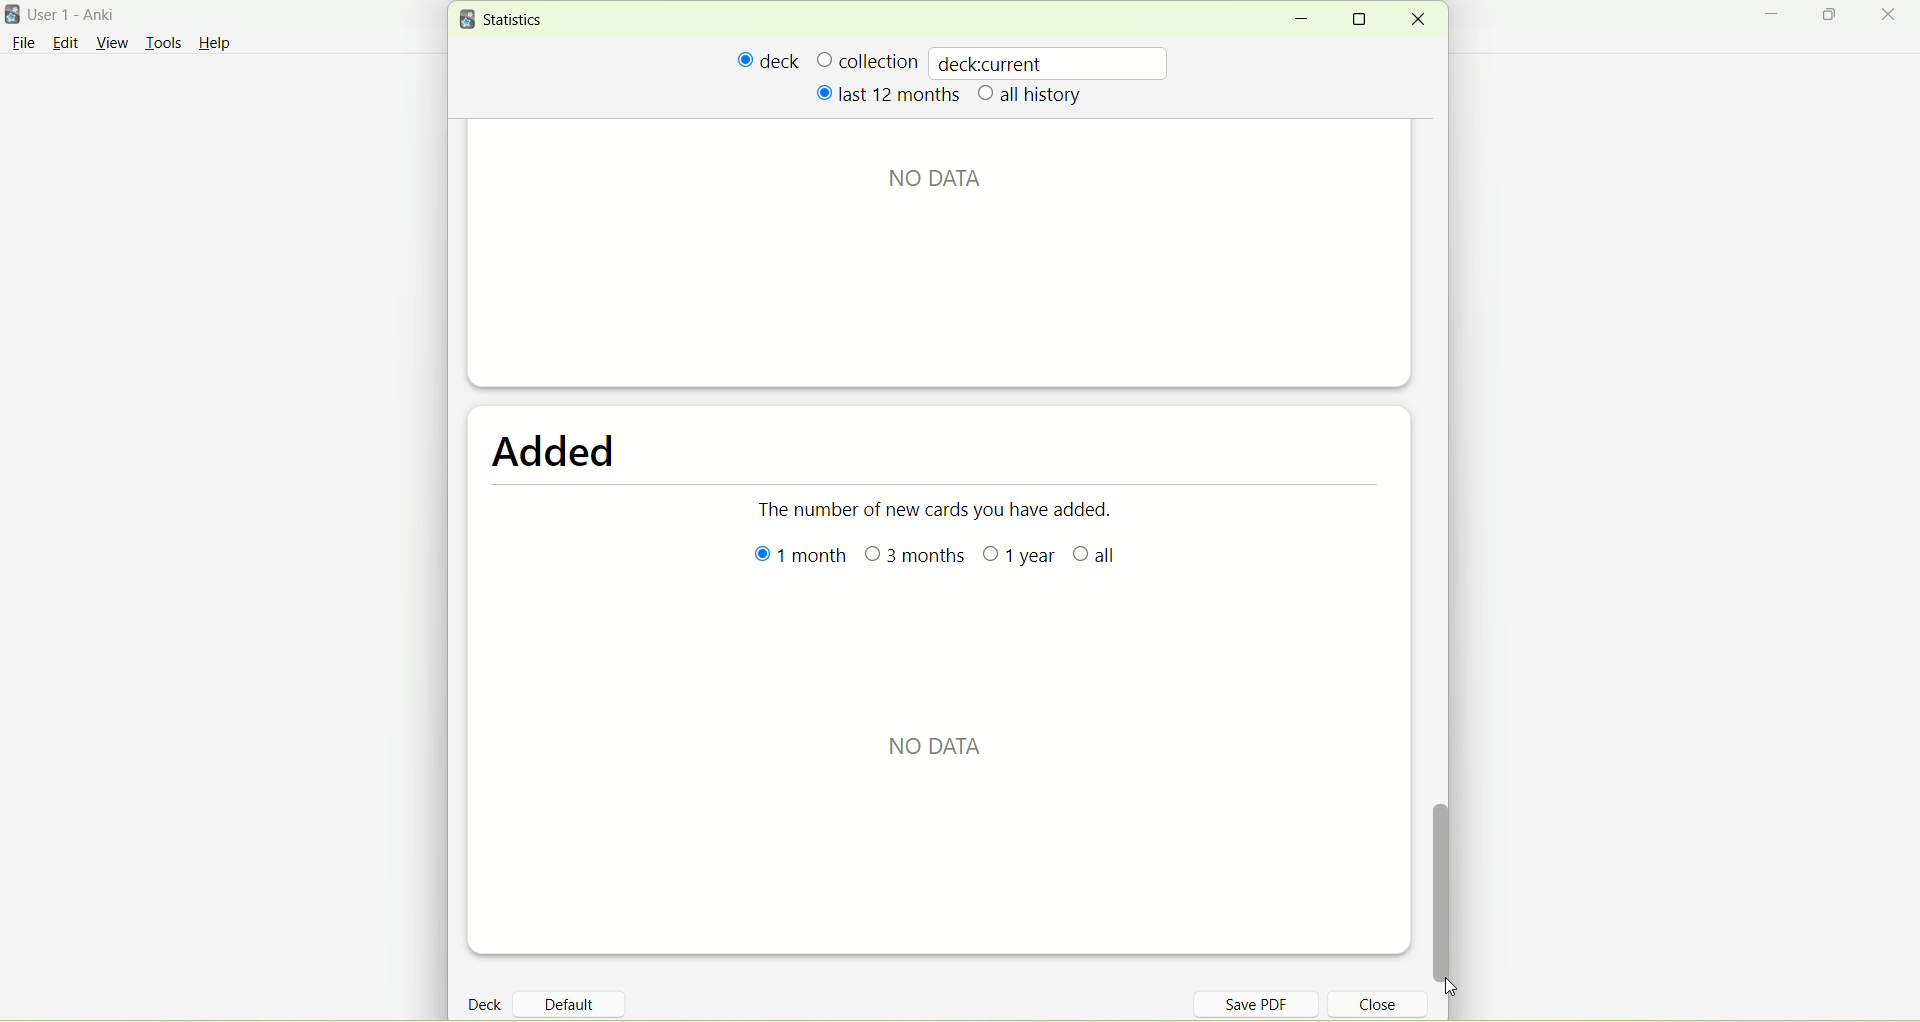 This screenshot has width=1920, height=1022. Describe the element at coordinates (793, 562) in the screenshot. I see `1 month` at that location.